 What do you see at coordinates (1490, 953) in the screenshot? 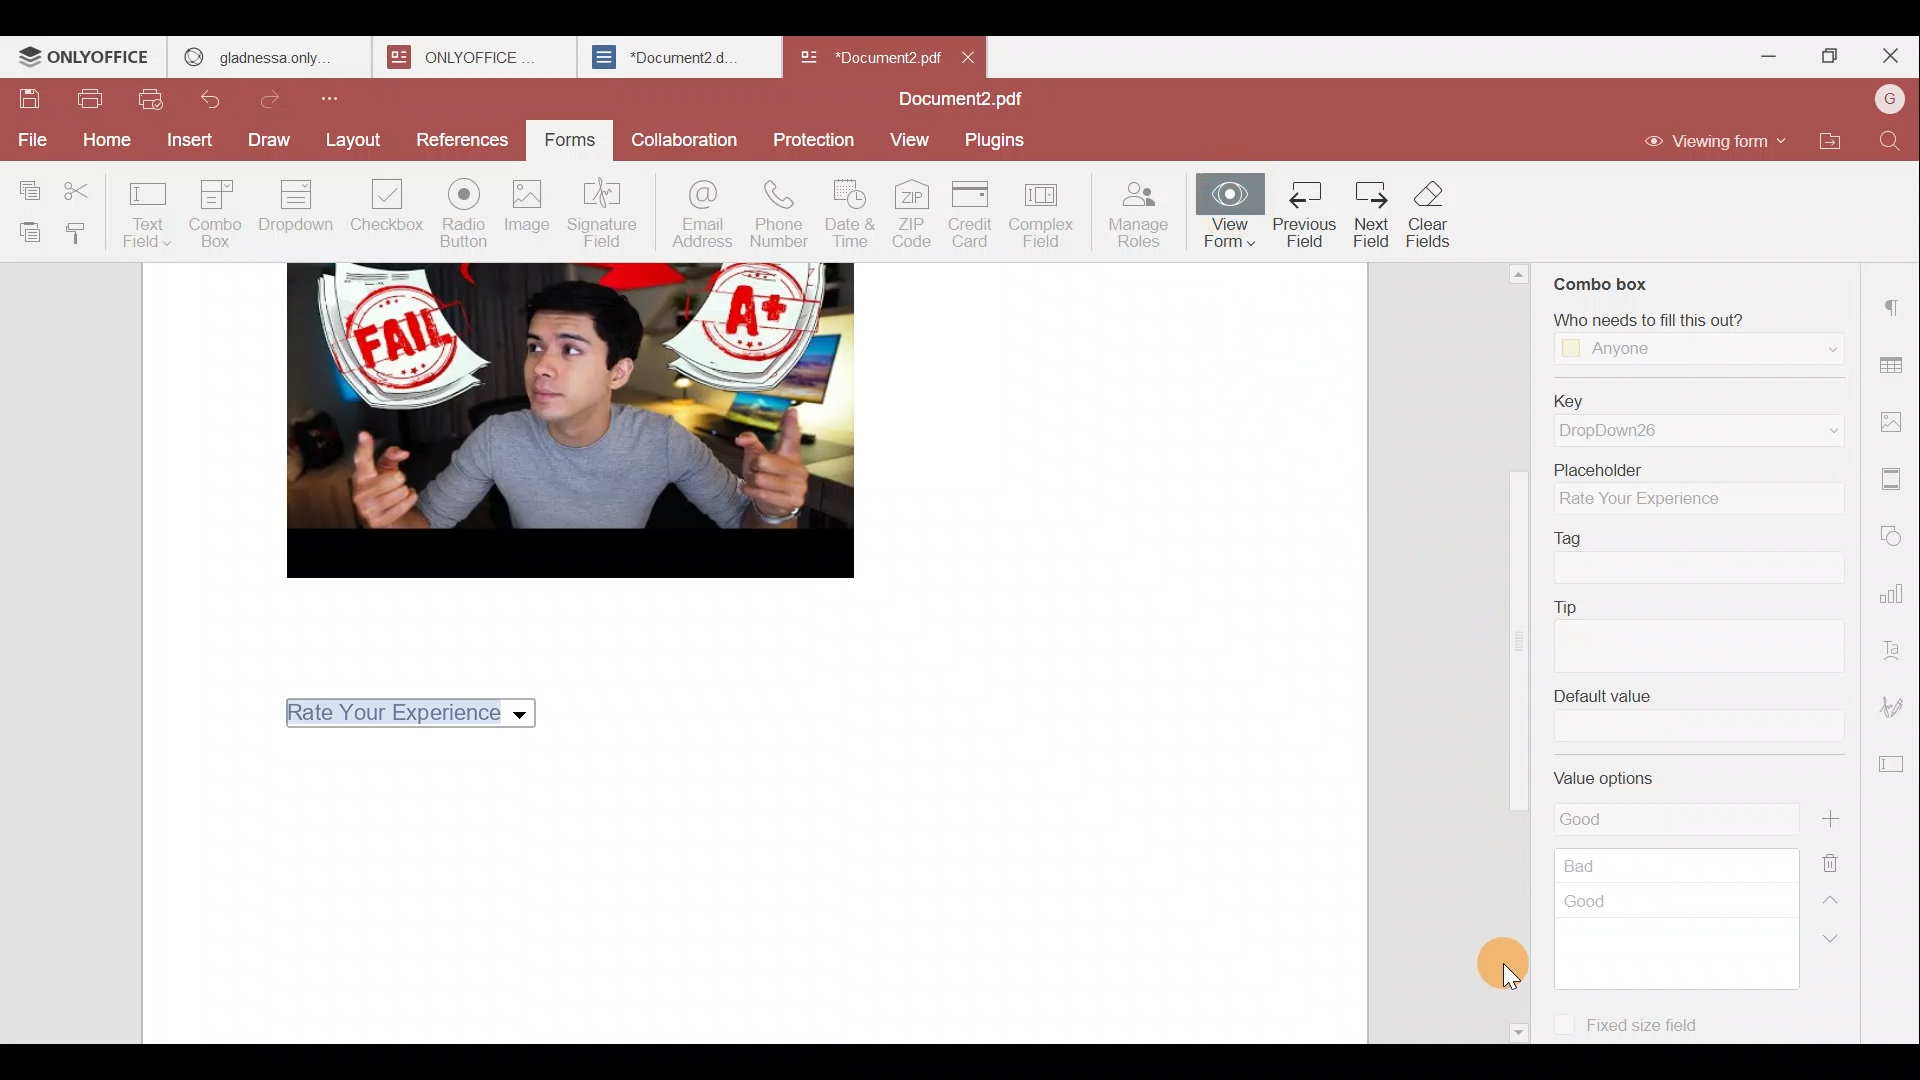
I see `Cursor` at bounding box center [1490, 953].